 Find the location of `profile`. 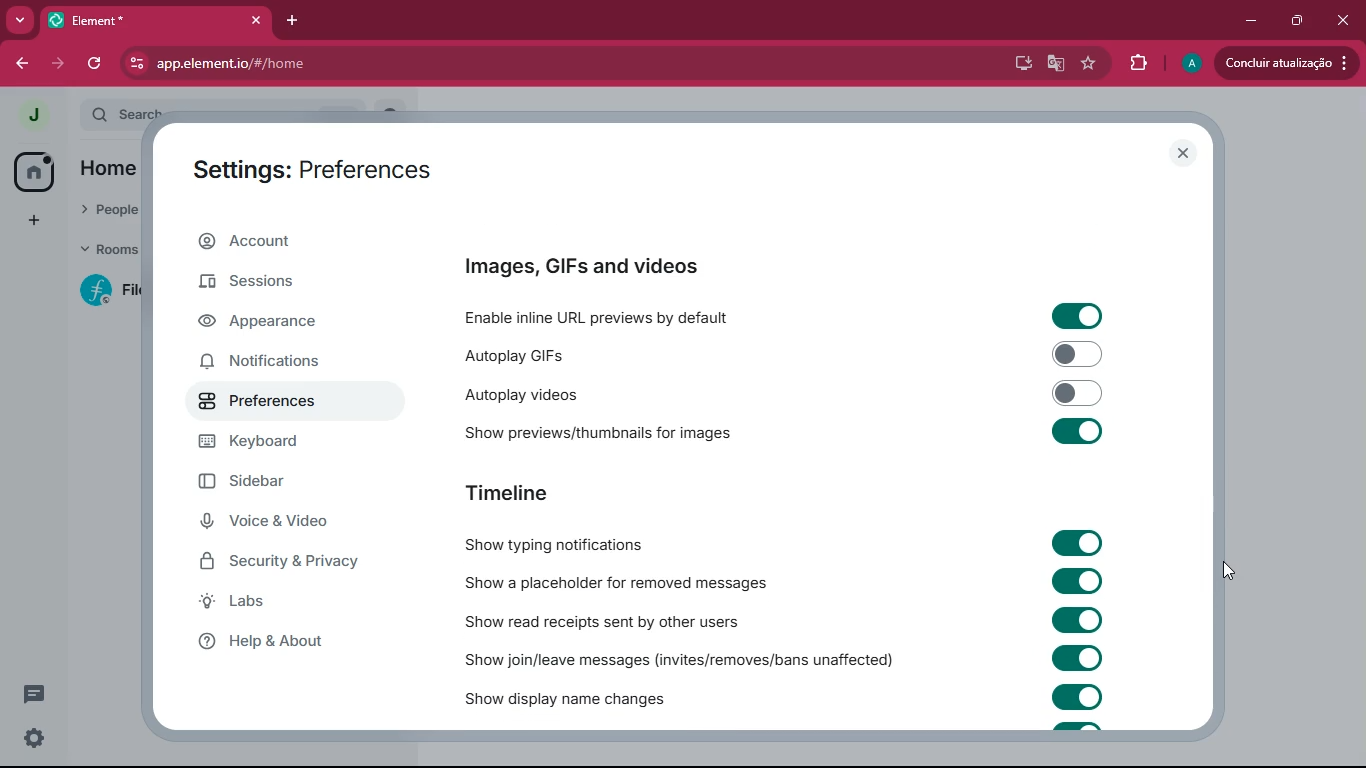

profile is located at coordinates (1190, 64).